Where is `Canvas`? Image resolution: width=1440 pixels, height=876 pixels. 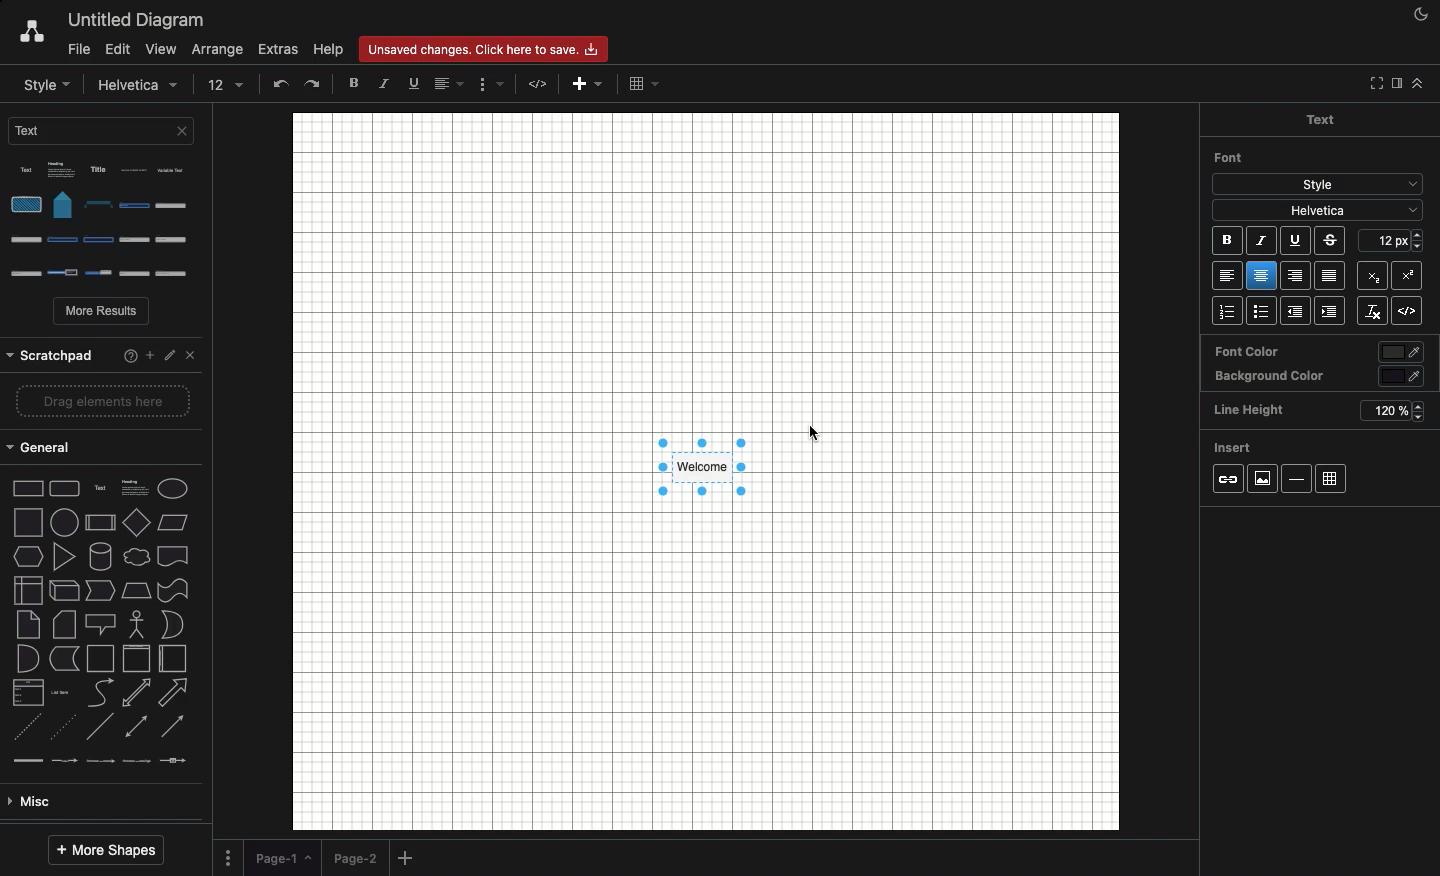
Canvas is located at coordinates (700, 469).